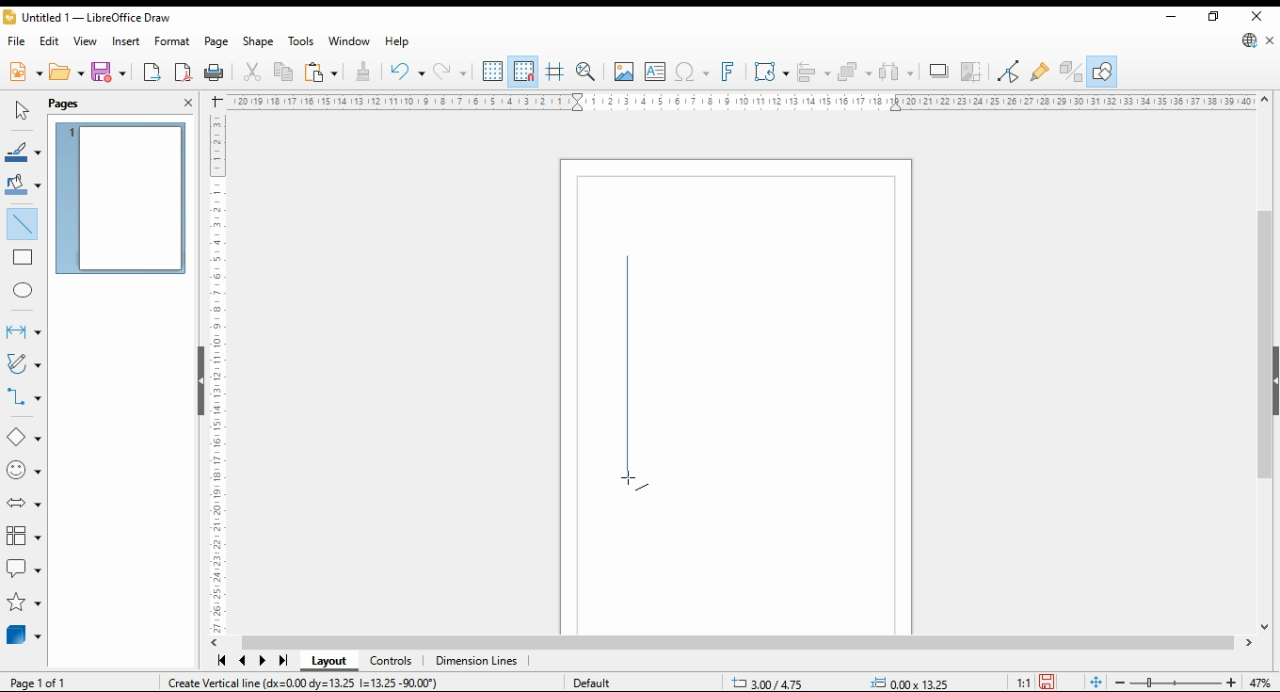  Describe the element at coordinates (254, 72) in the screenshot. I see `cut` at that location.